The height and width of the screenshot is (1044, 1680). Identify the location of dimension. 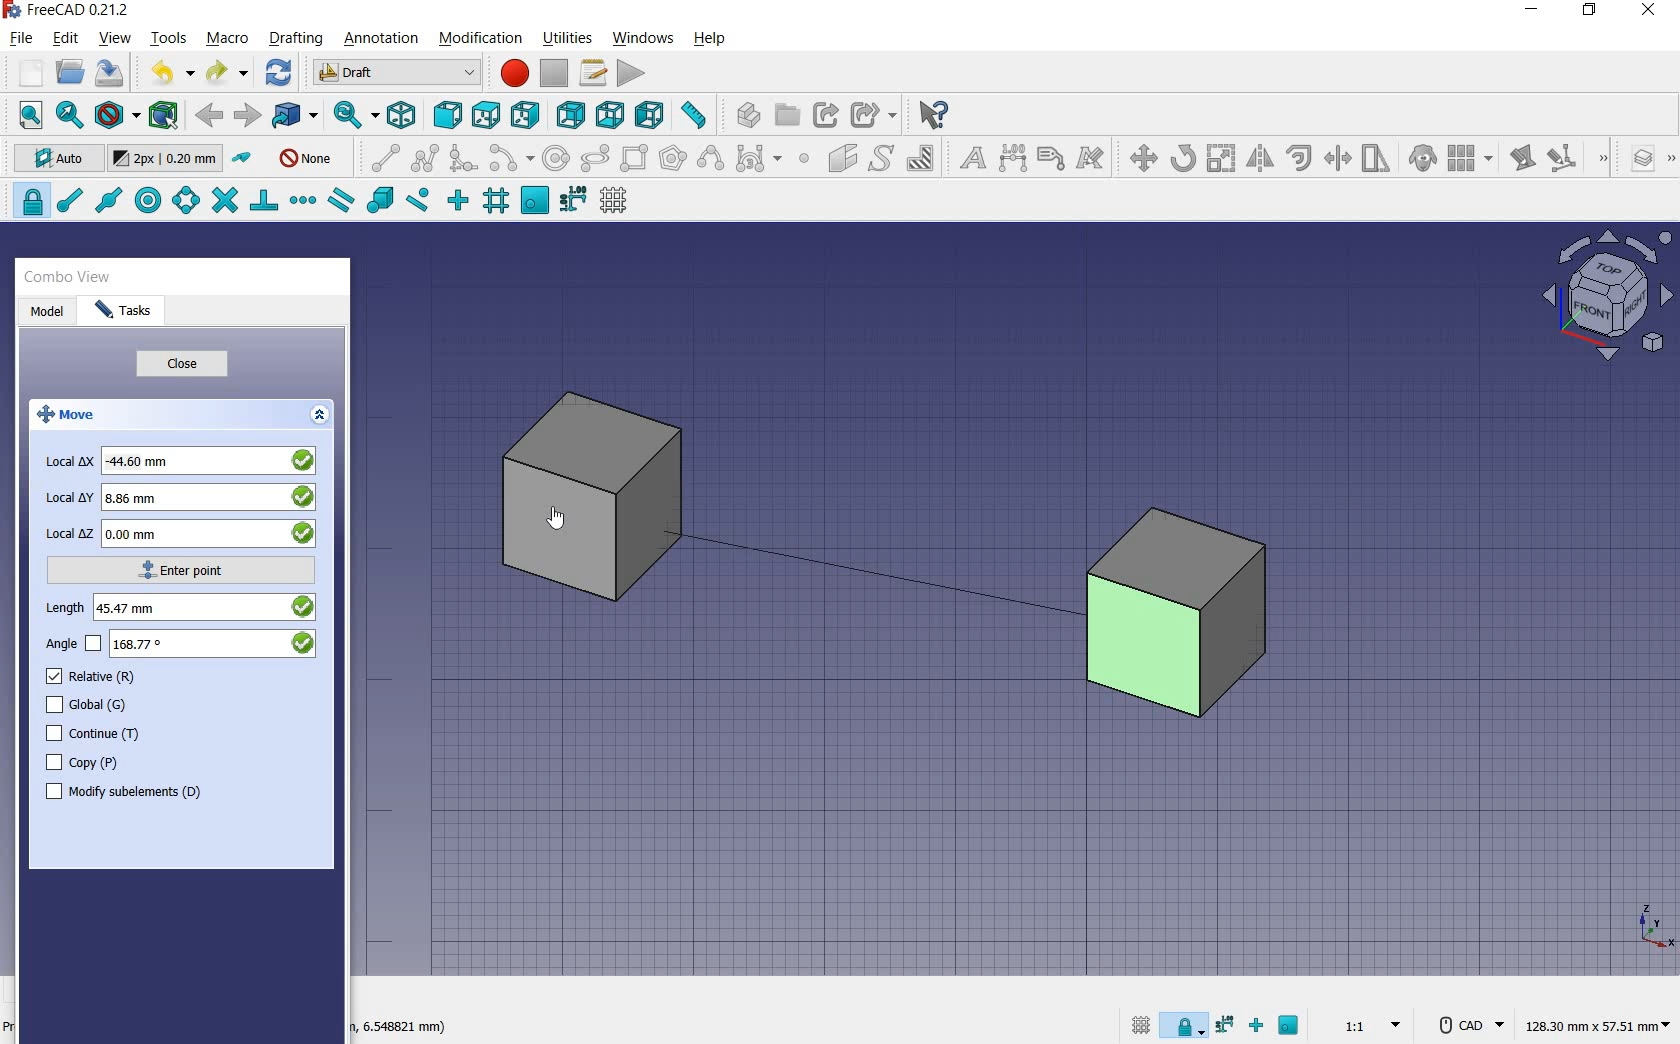
(400, 1027).